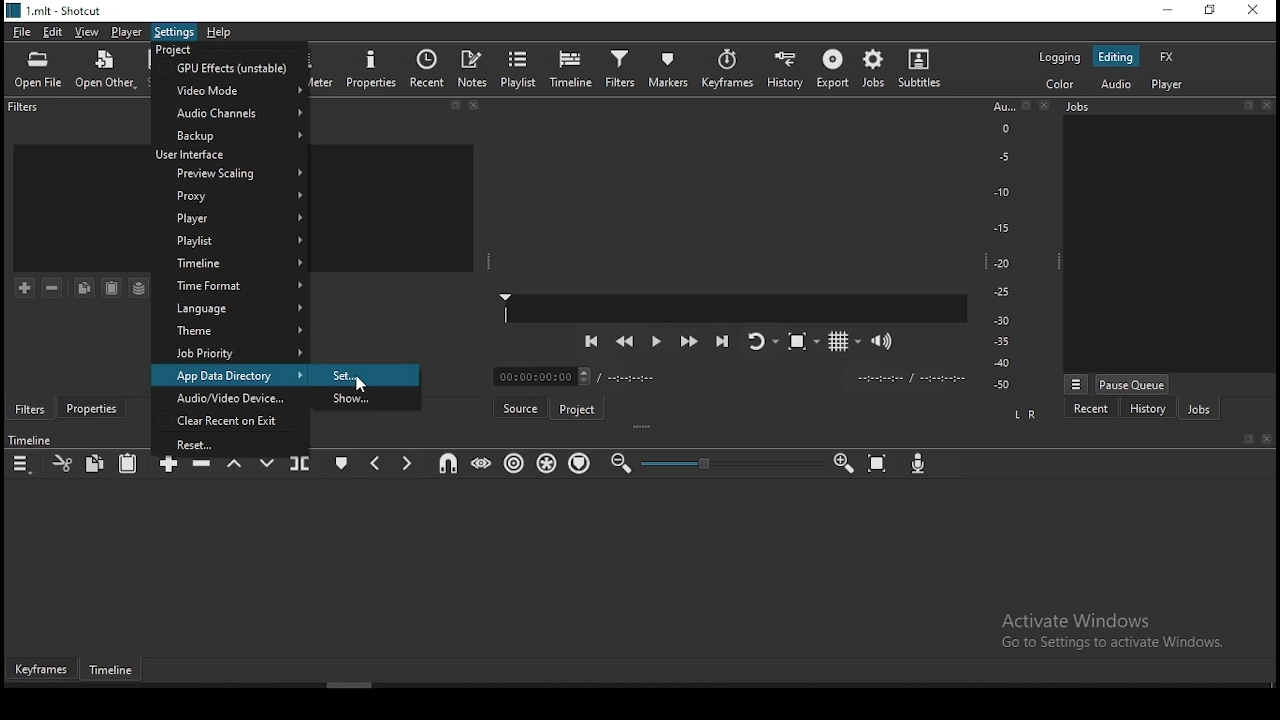 The image size is (1280, 720). I want to click on language, so click(230, 310).